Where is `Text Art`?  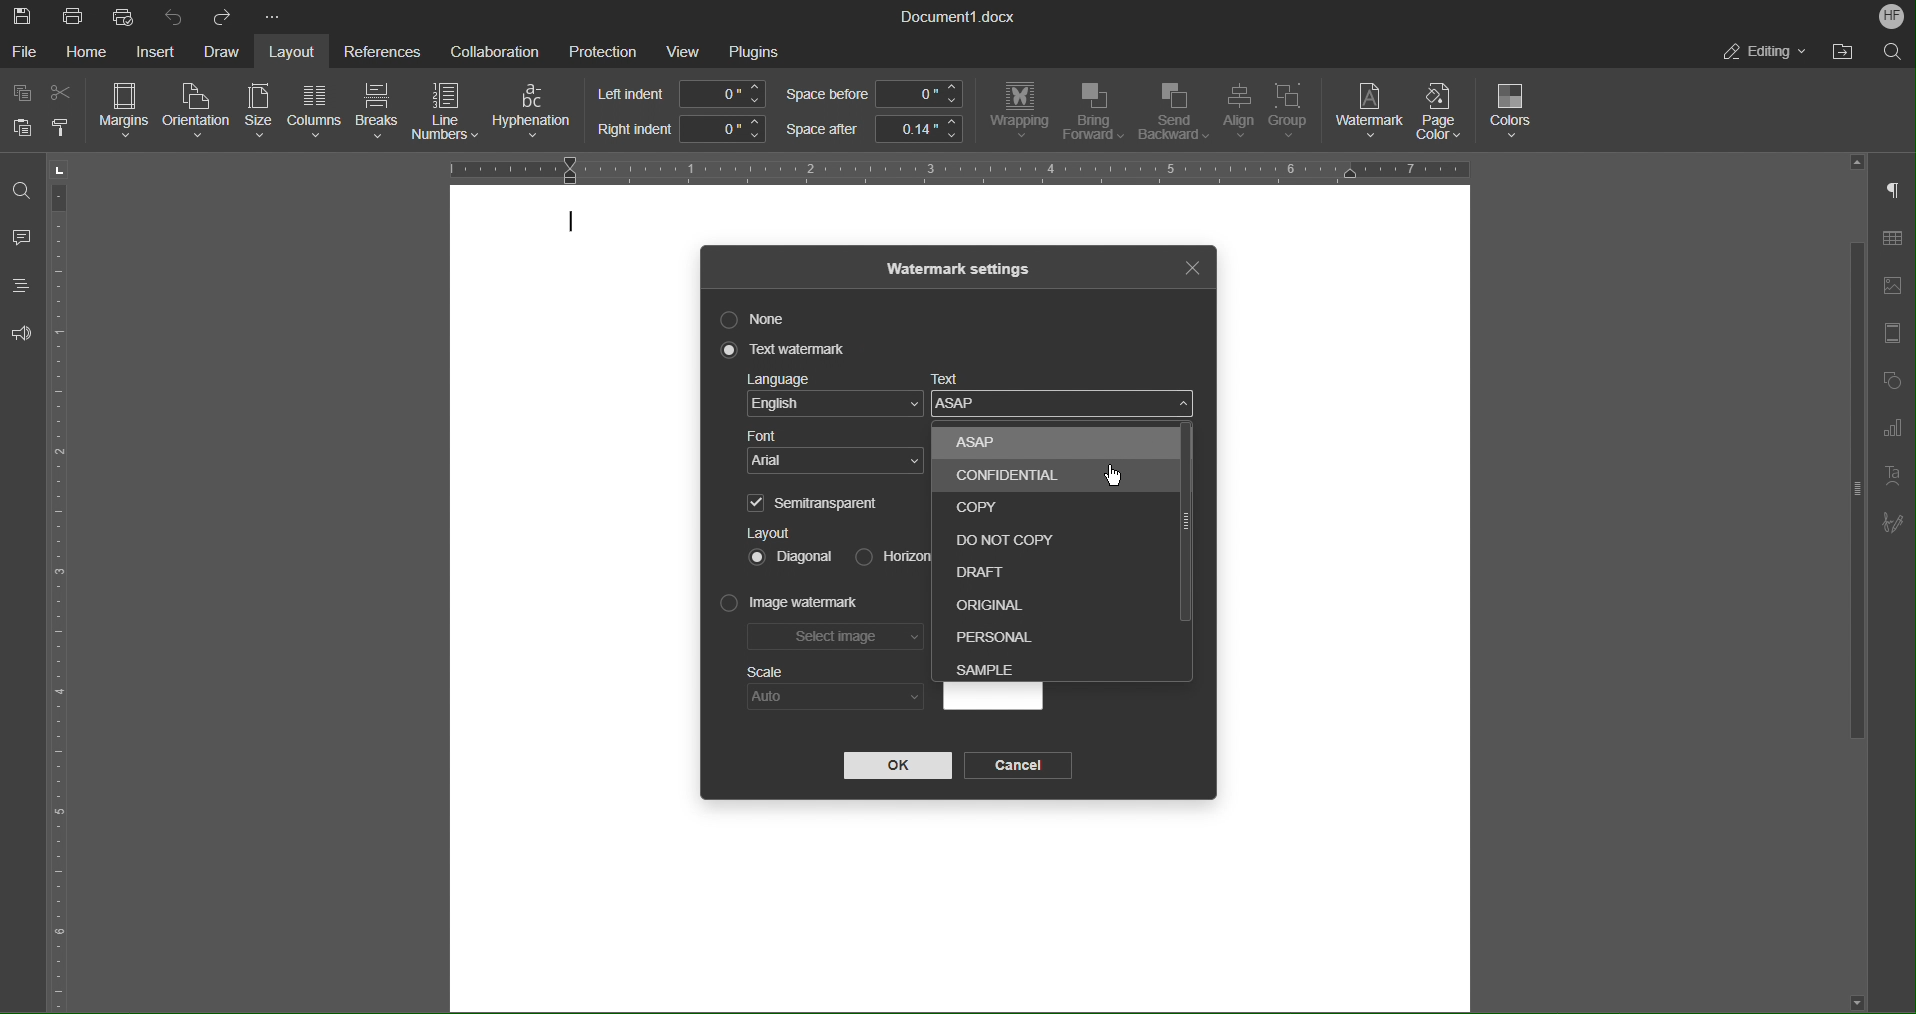
Text Art is located at coordinates (1890, 477).